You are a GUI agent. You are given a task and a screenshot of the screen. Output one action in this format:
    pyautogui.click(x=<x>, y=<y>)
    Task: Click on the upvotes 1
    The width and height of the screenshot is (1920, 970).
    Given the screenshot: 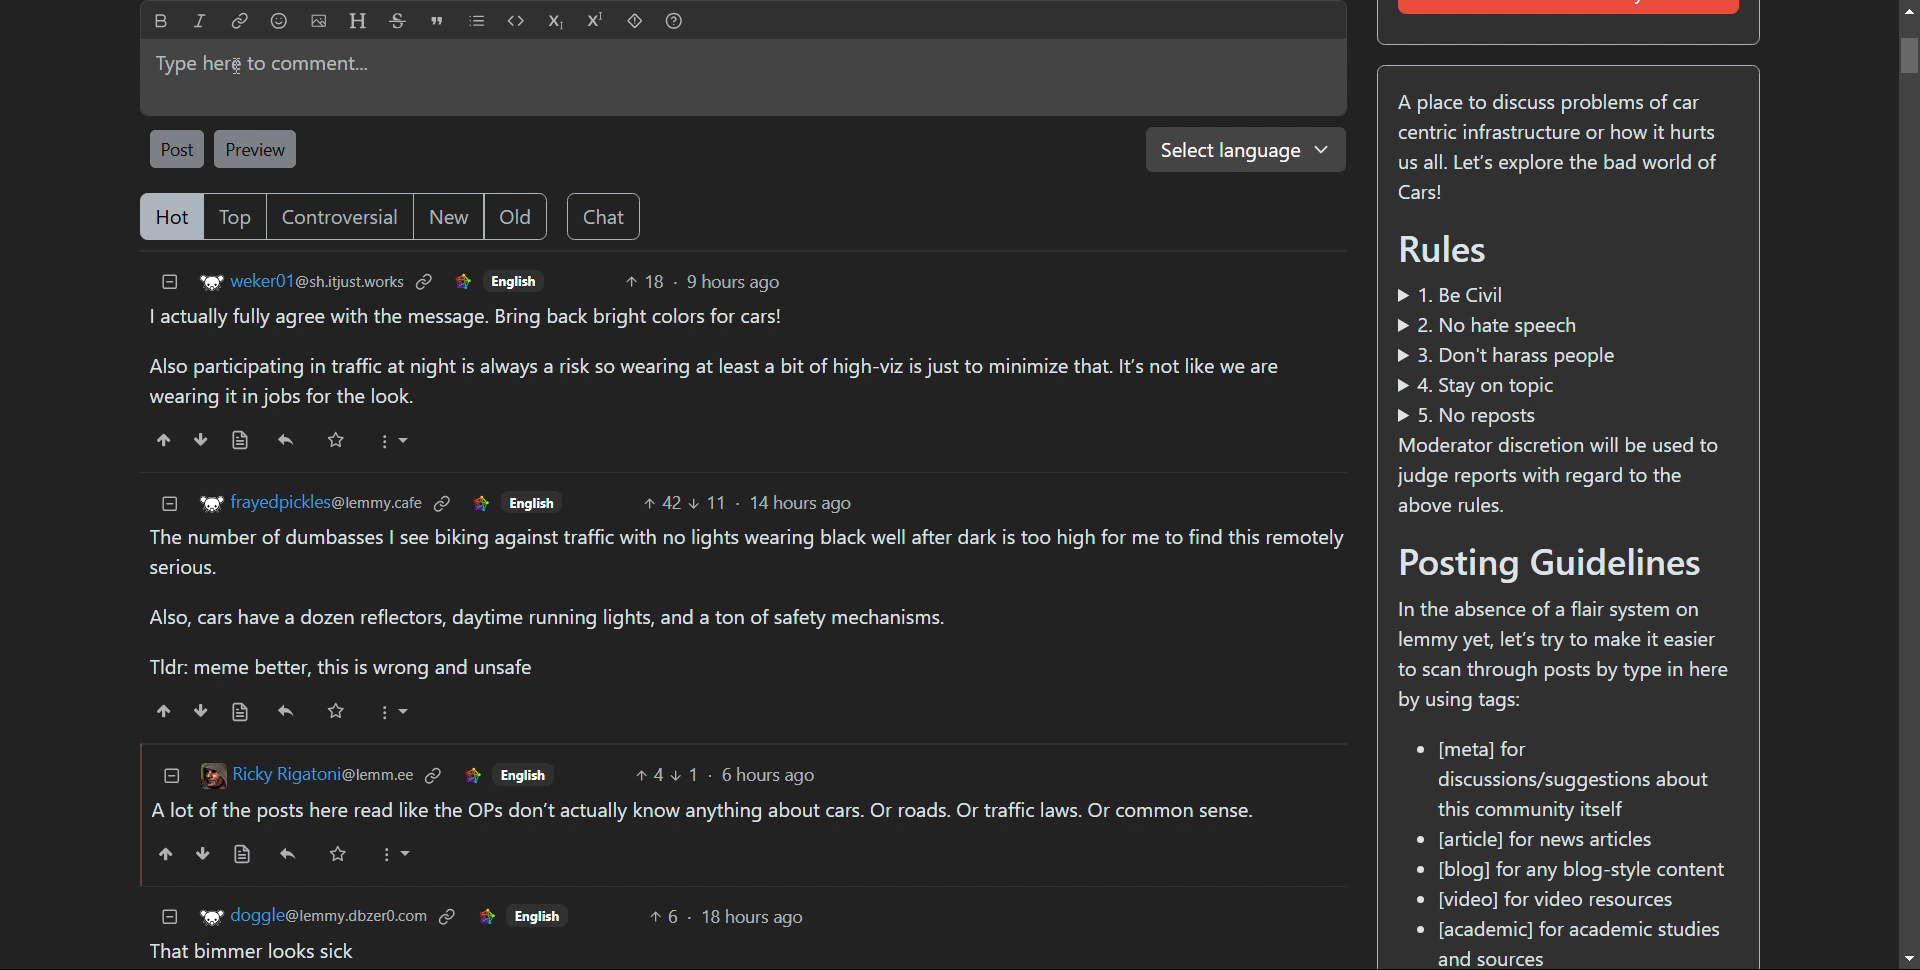 What is the action you would take?
    pyautogui.click(x=687, y=774)
    